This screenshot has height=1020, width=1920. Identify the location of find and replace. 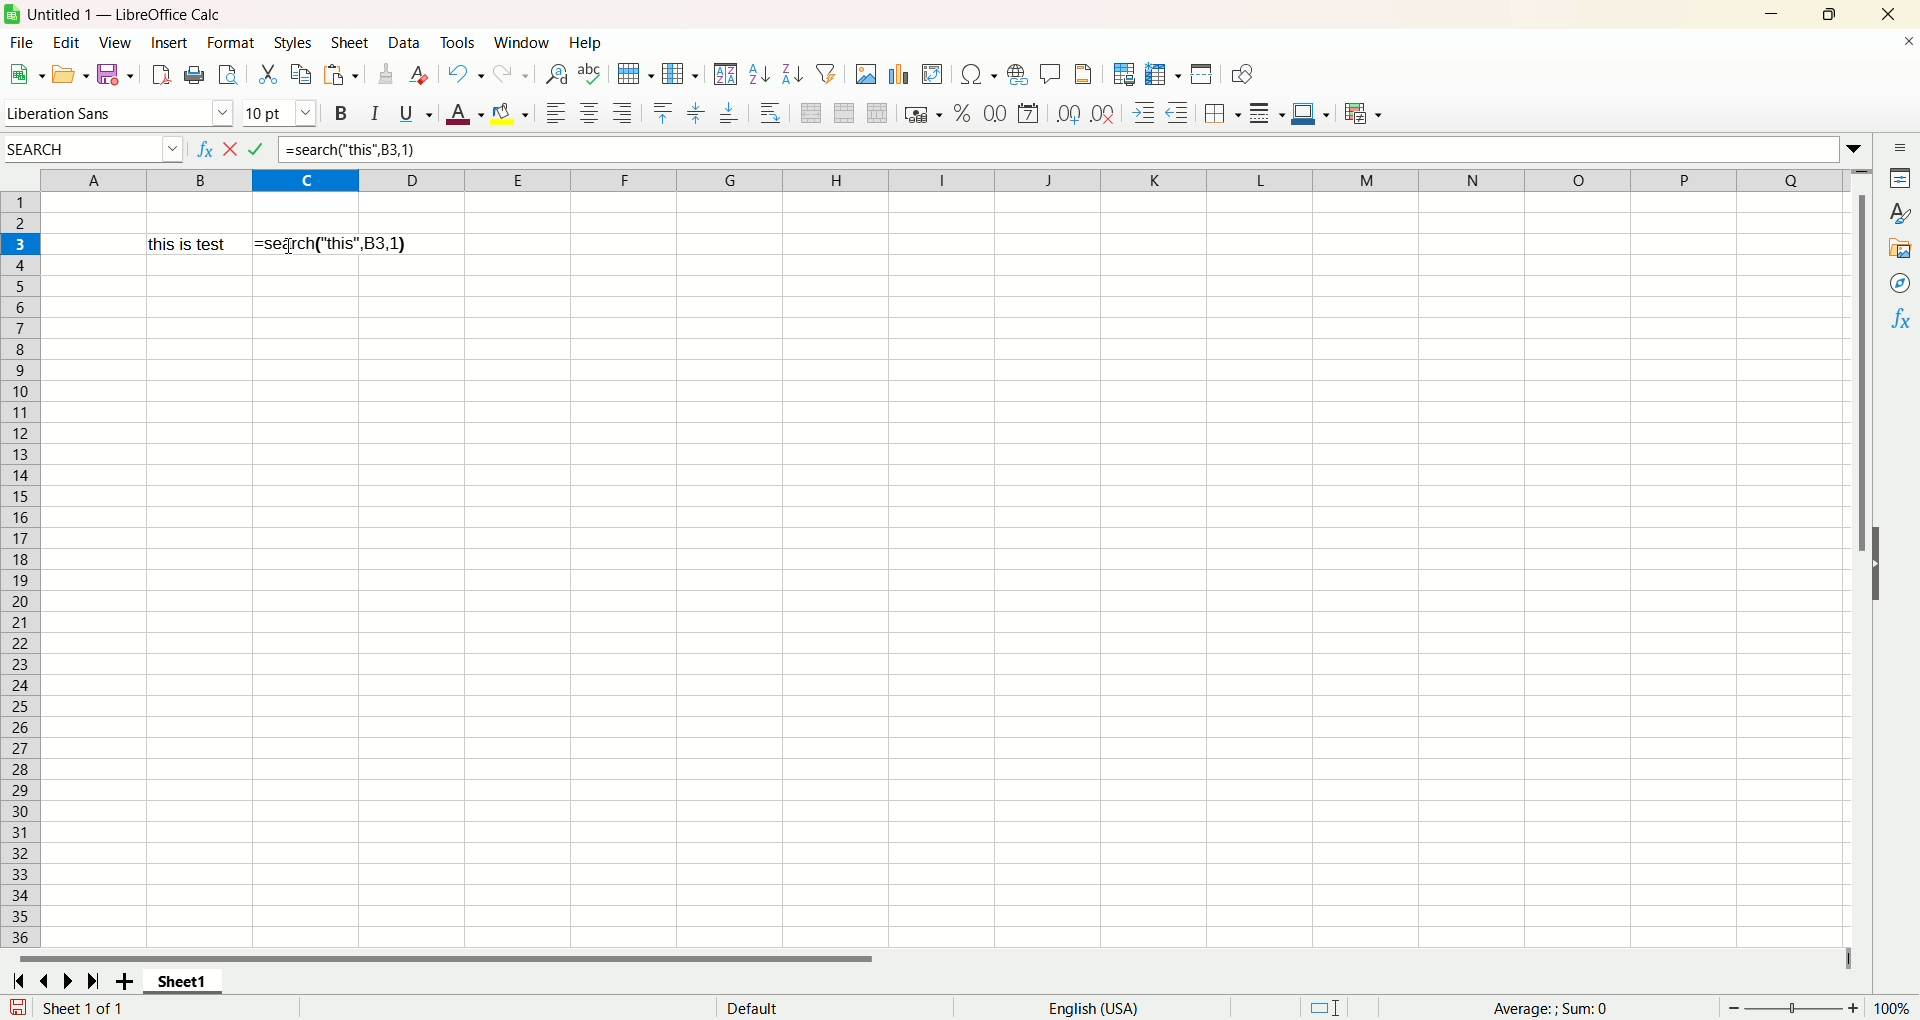
(558, 75).